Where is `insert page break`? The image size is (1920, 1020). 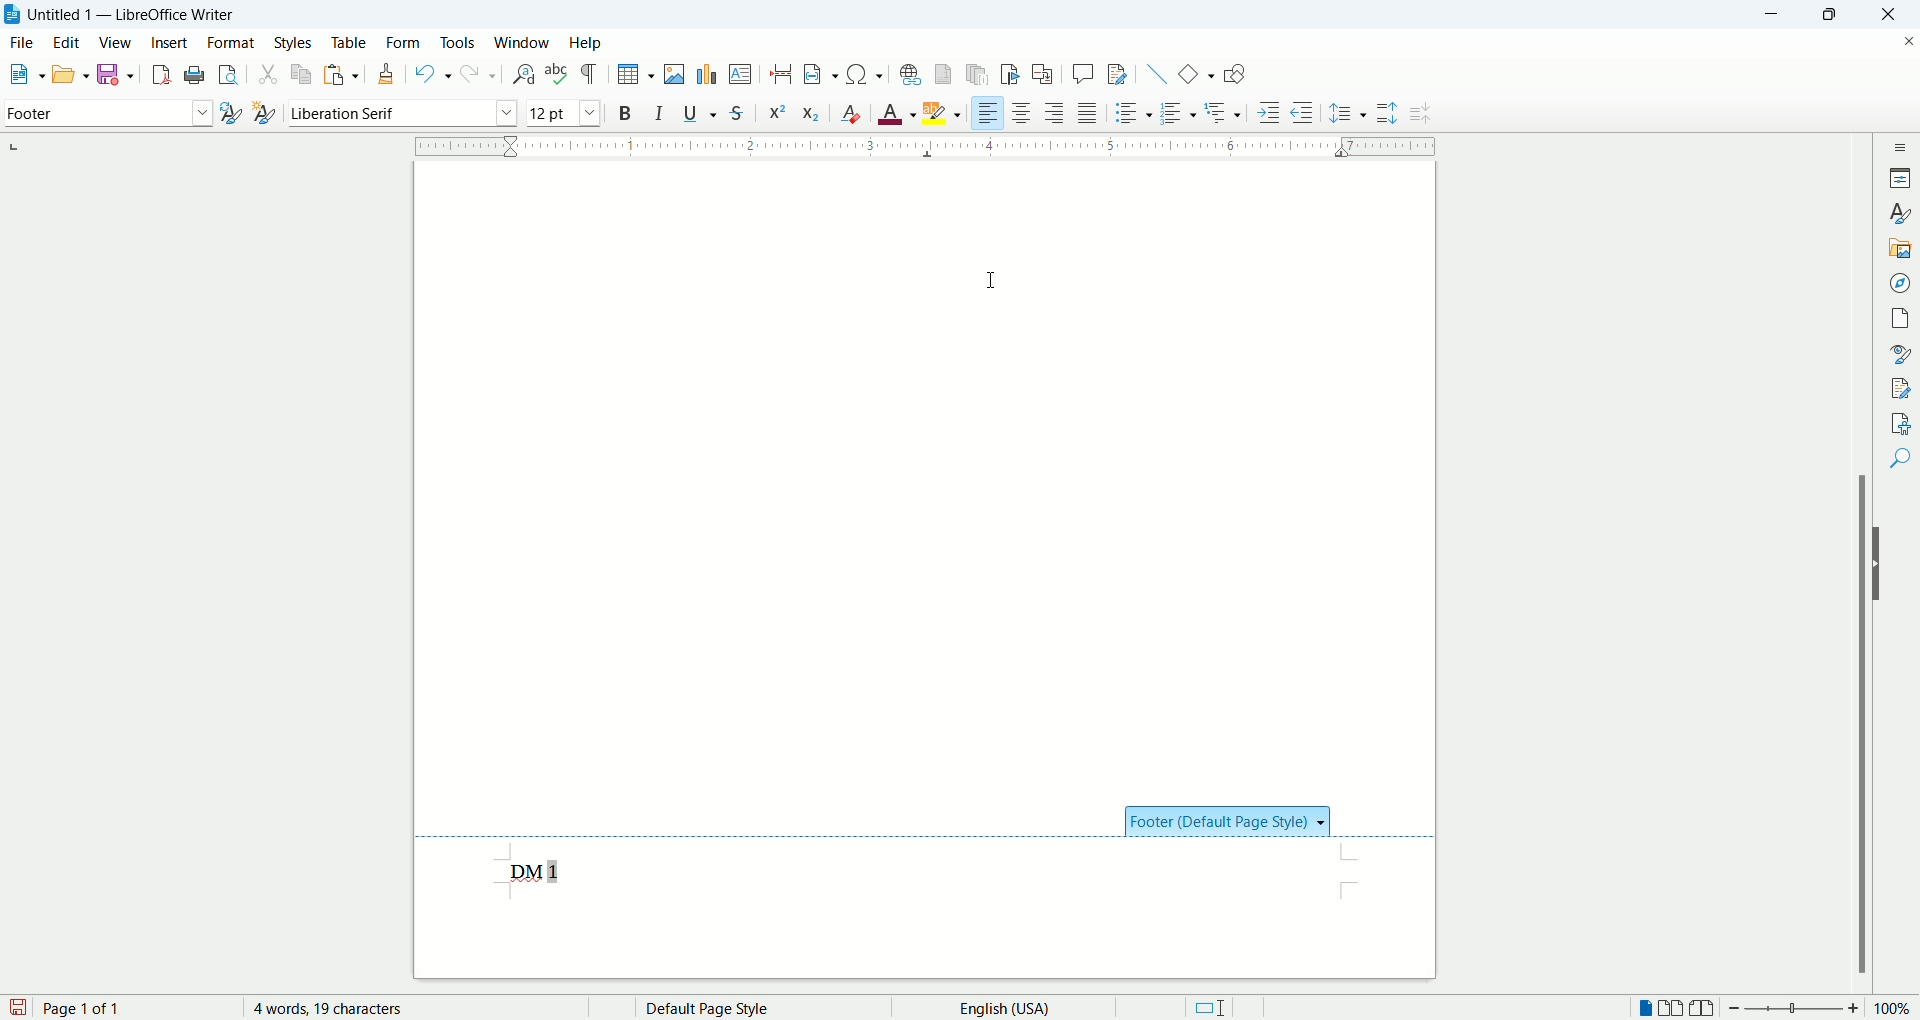 insert page break is located at coordinates (783, 74).